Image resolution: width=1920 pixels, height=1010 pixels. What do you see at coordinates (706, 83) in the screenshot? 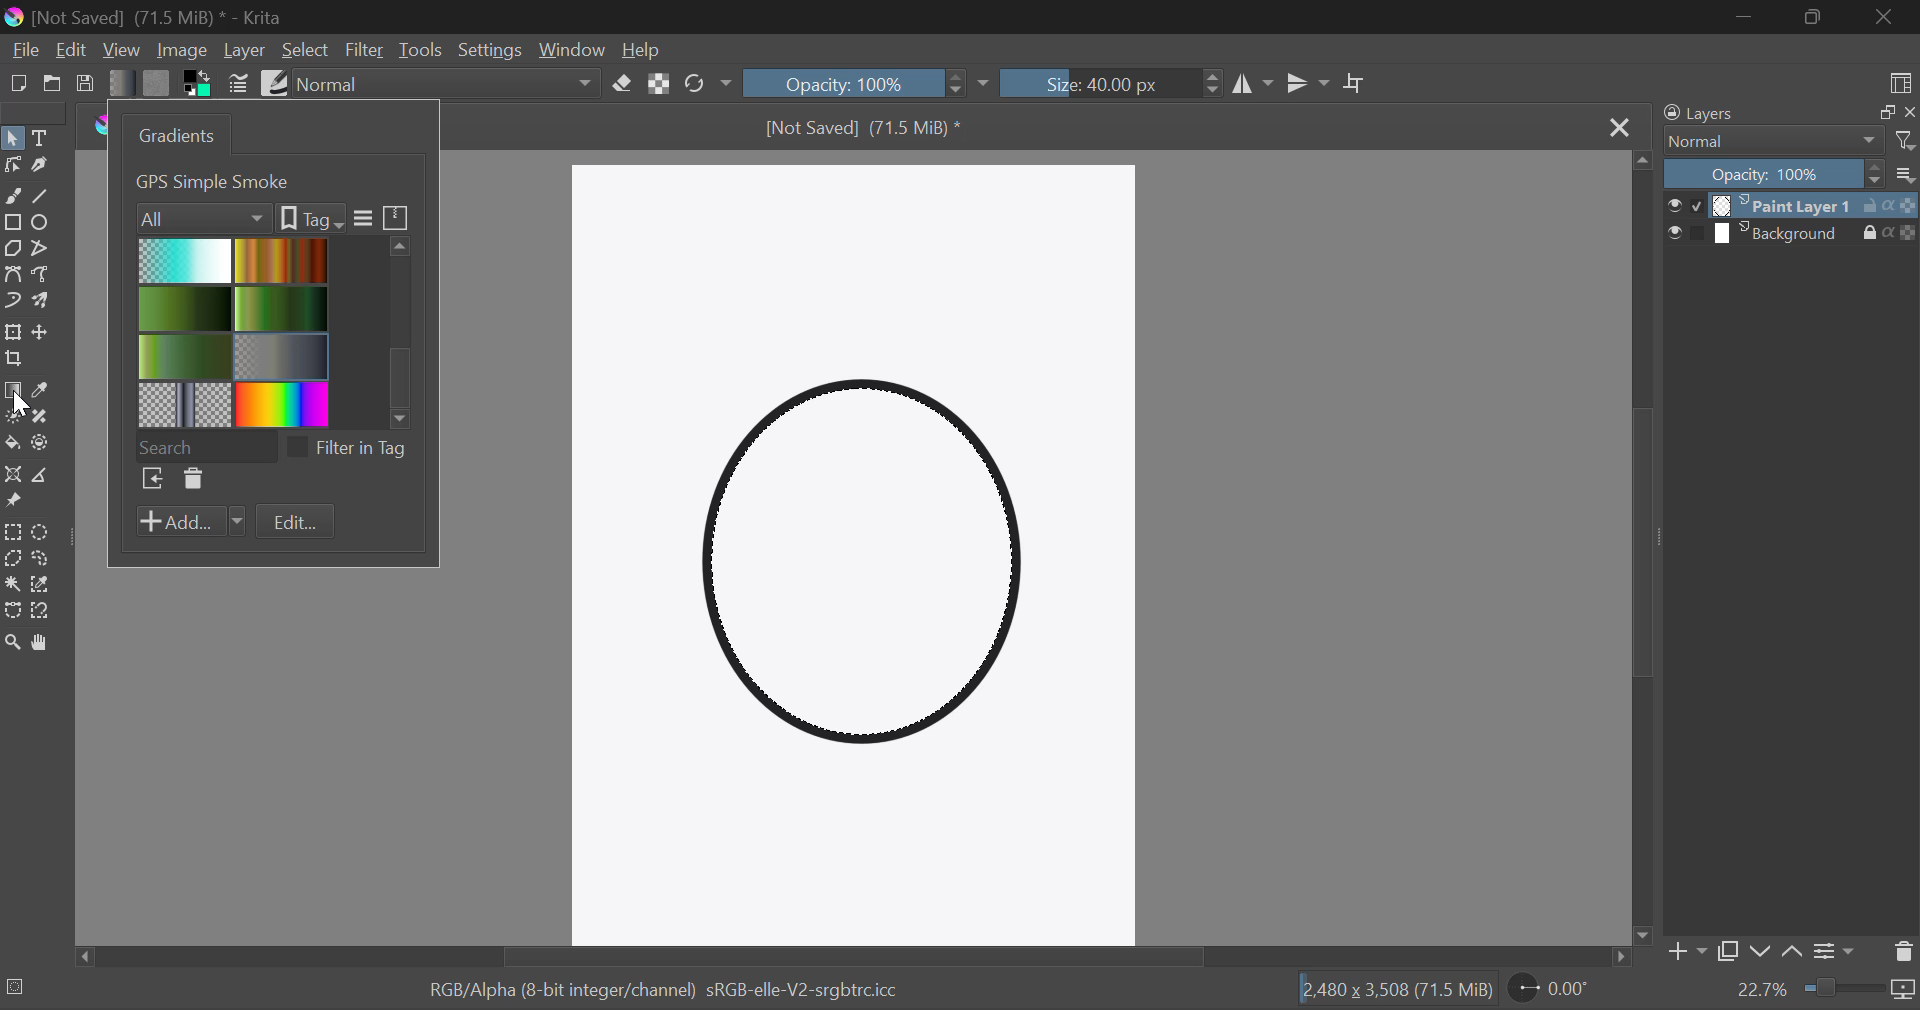
I see `Rotate` at bounding box center [706, 83].